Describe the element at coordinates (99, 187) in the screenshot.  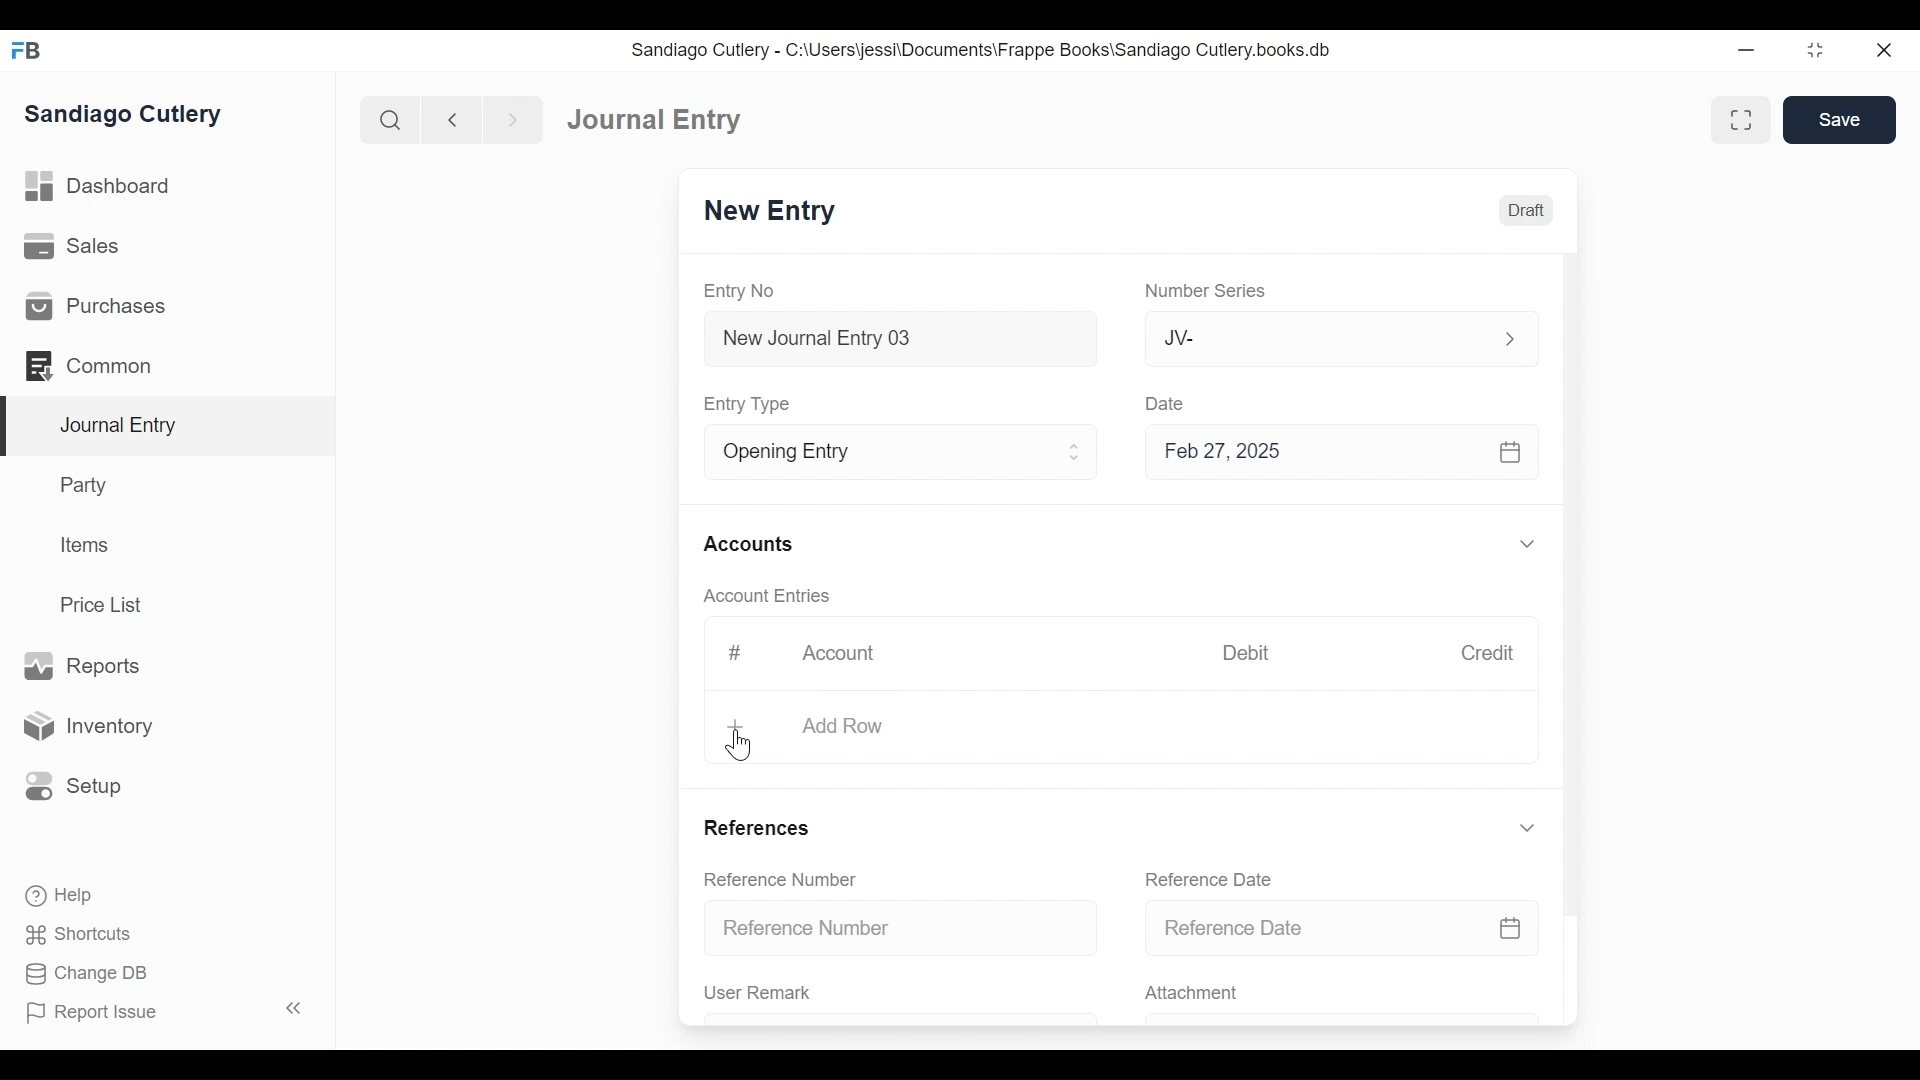
I see `Dashboard` at that location.